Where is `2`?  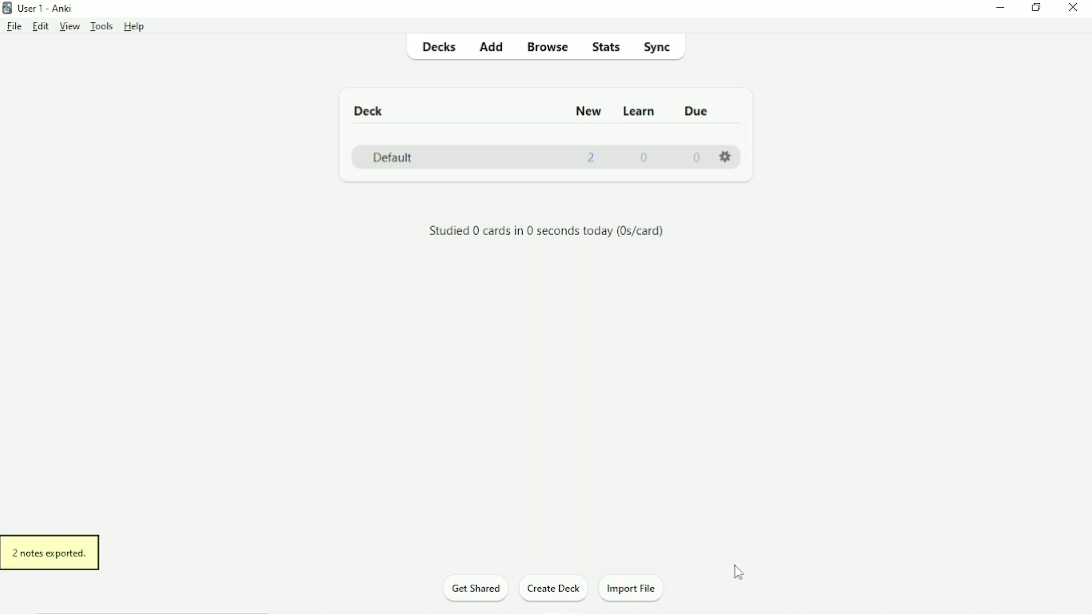 2 is located at coordinates (591, 159).